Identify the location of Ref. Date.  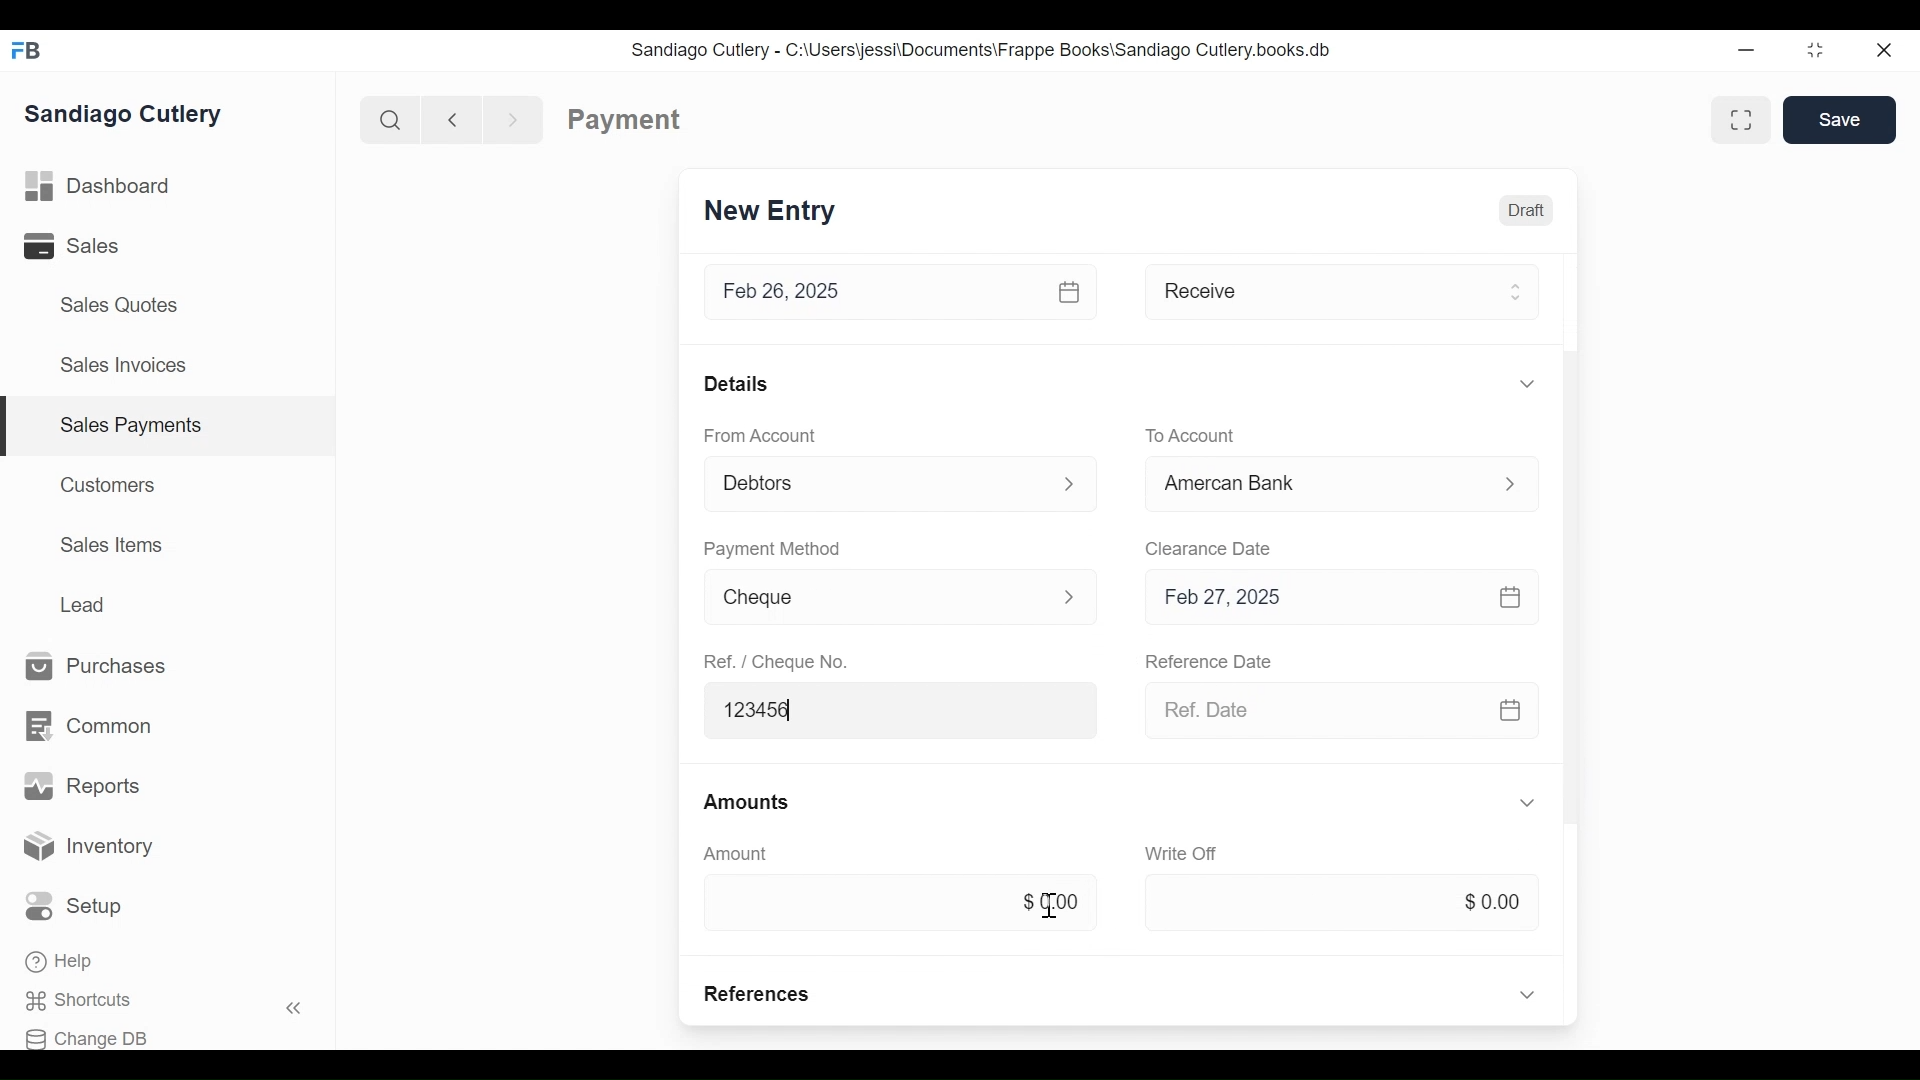
(1309, 709).